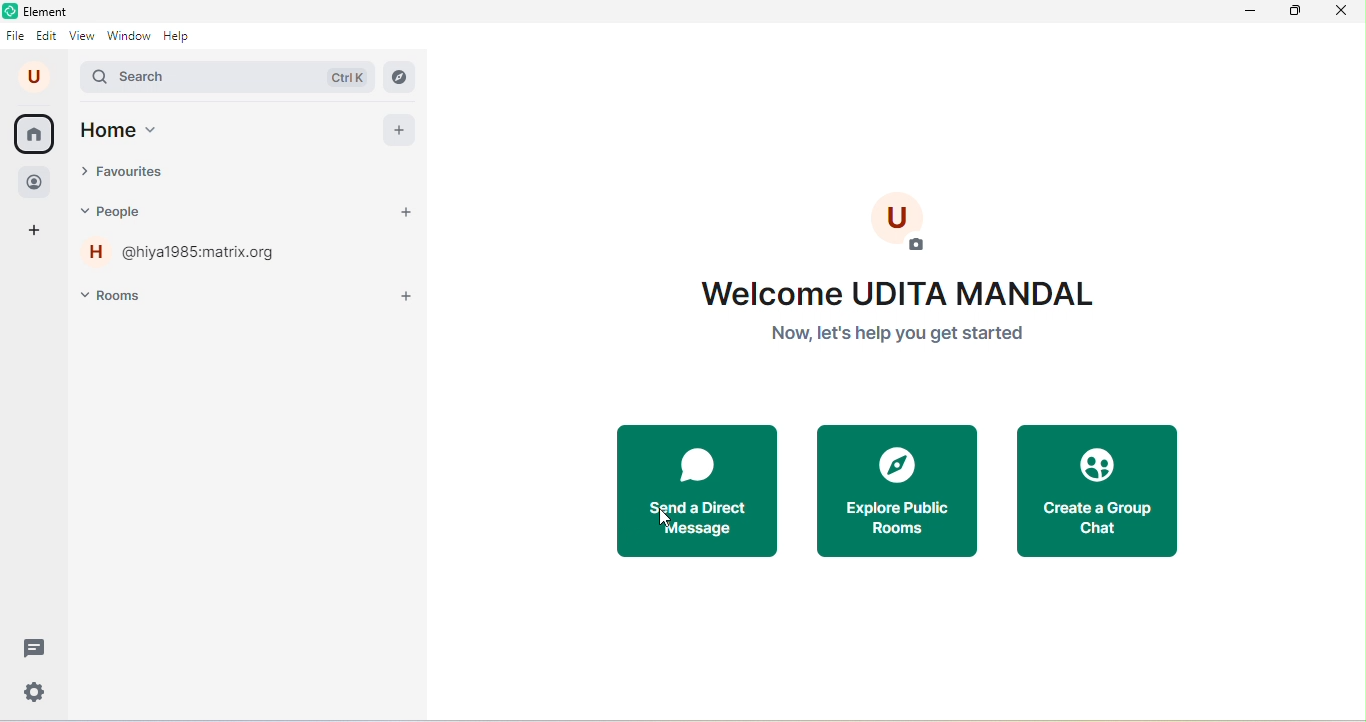  I want to click on add room, so click(408, 296).